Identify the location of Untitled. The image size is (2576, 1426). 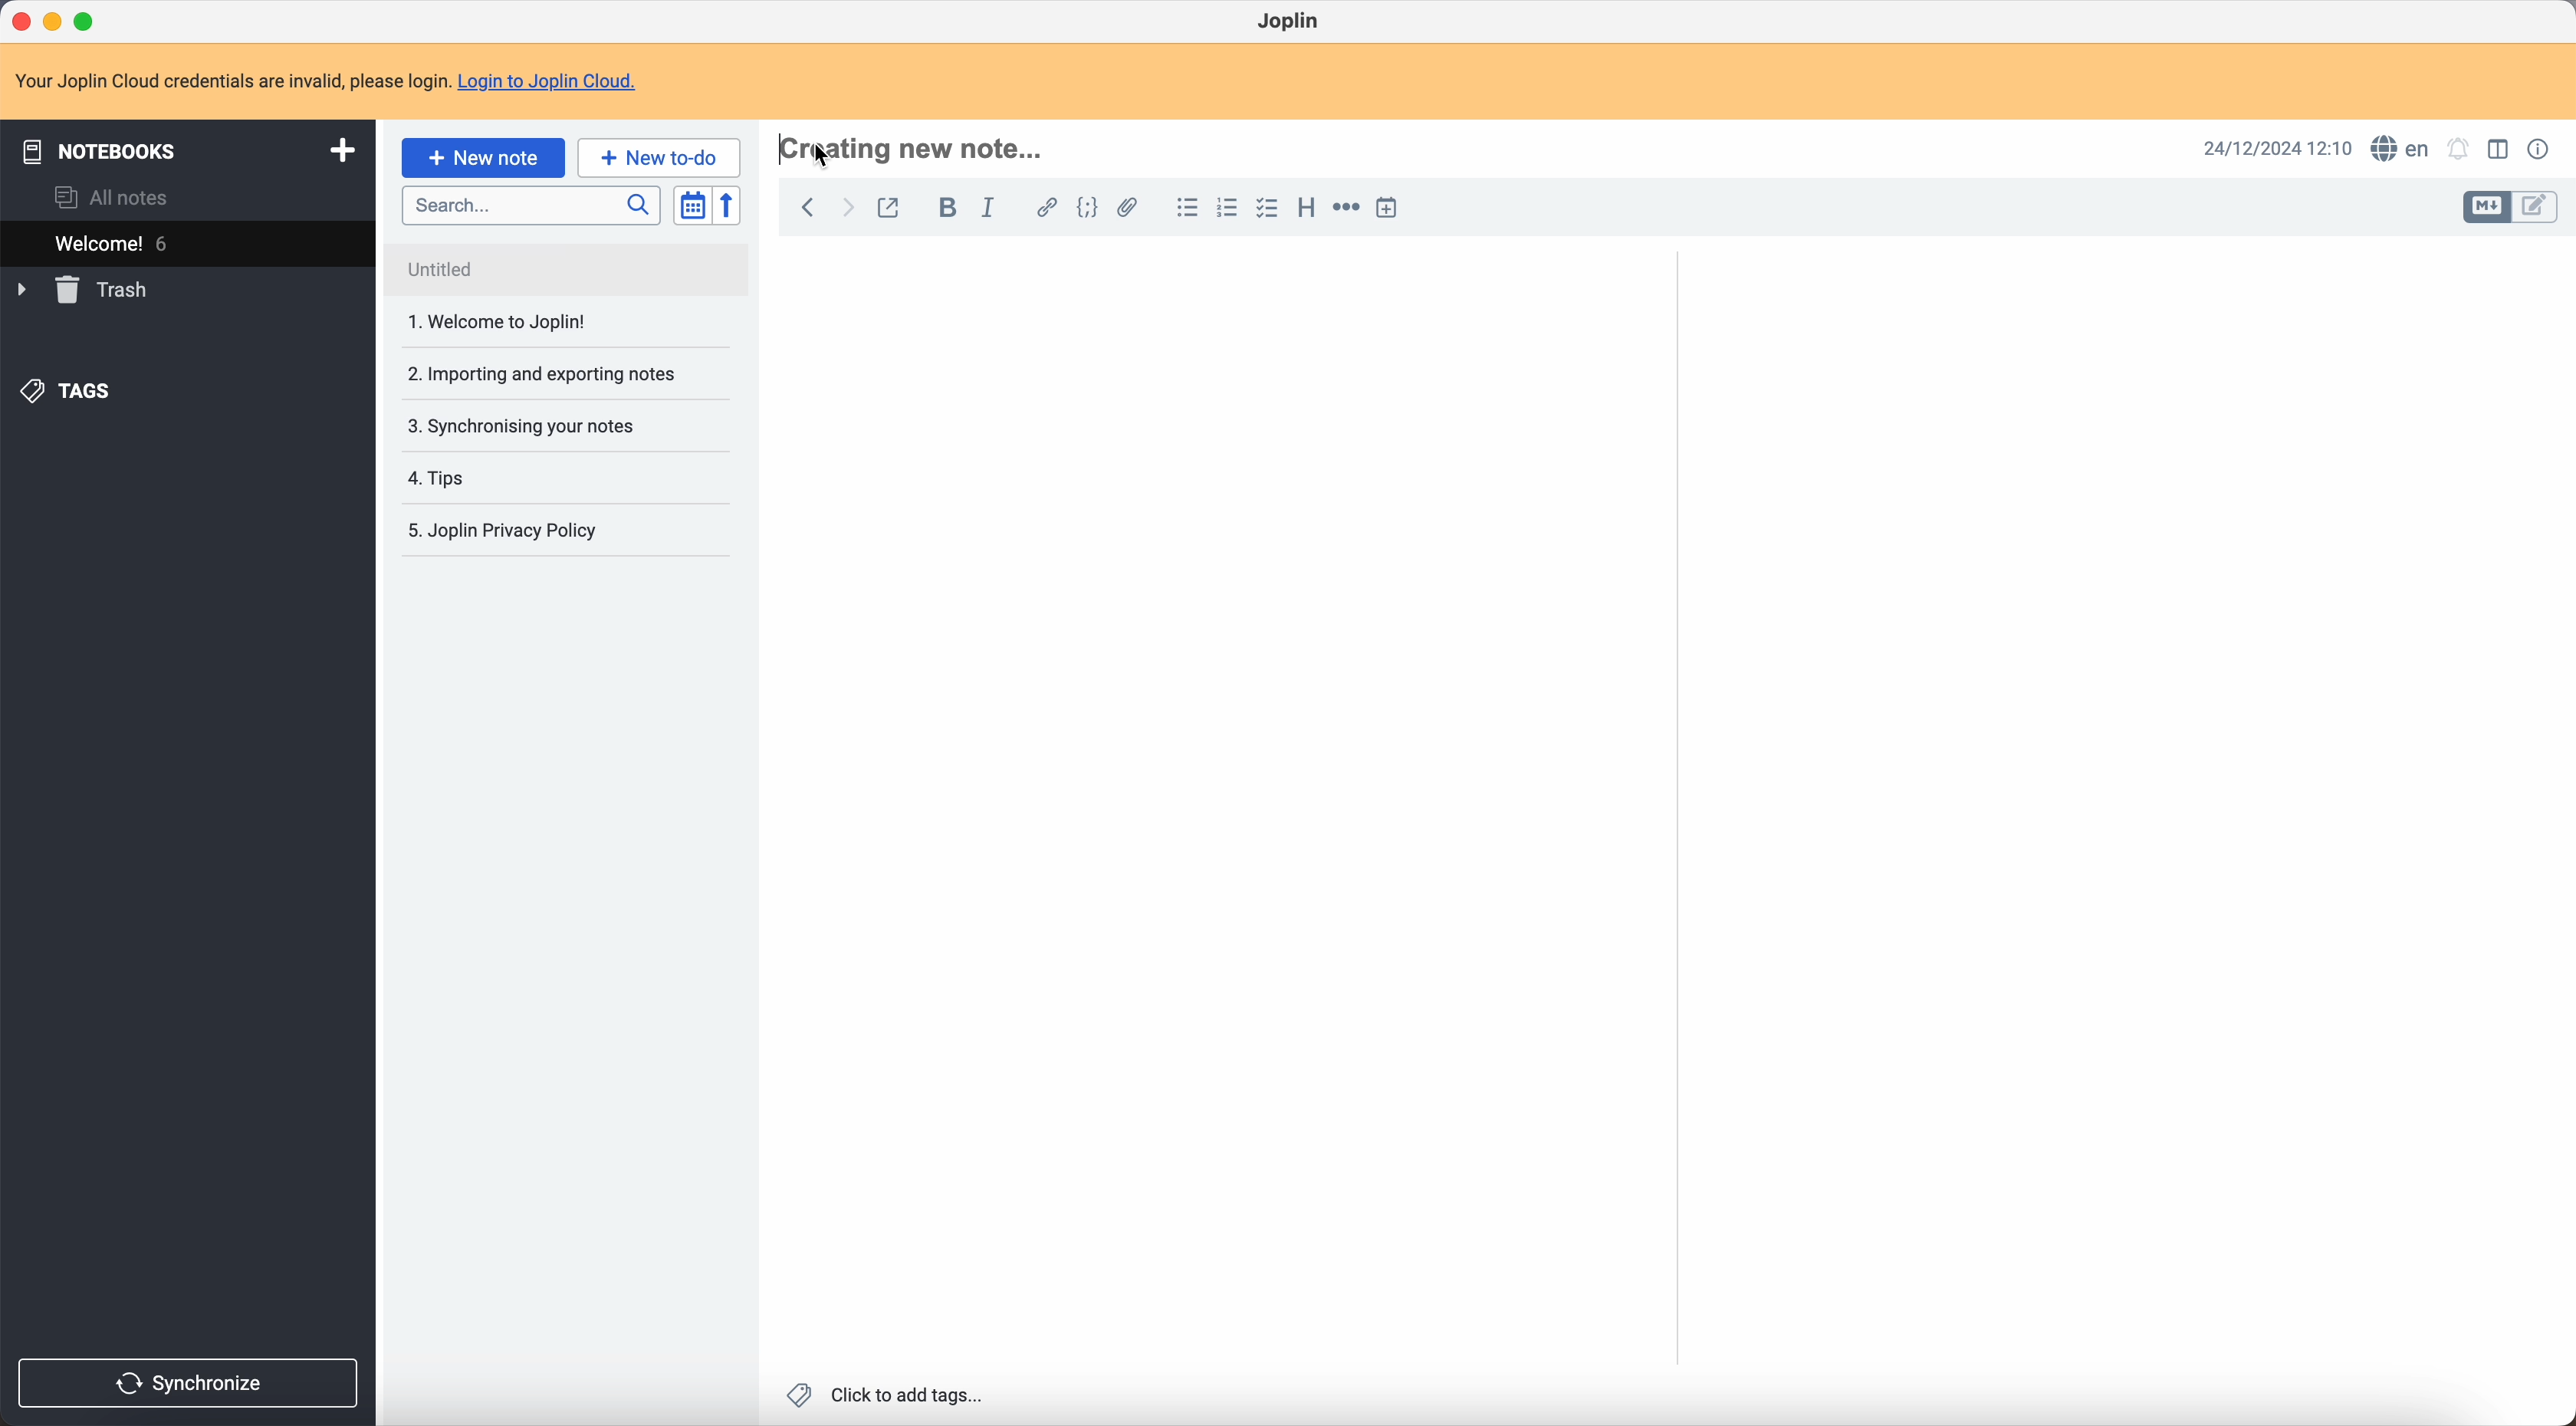
(556, 266).